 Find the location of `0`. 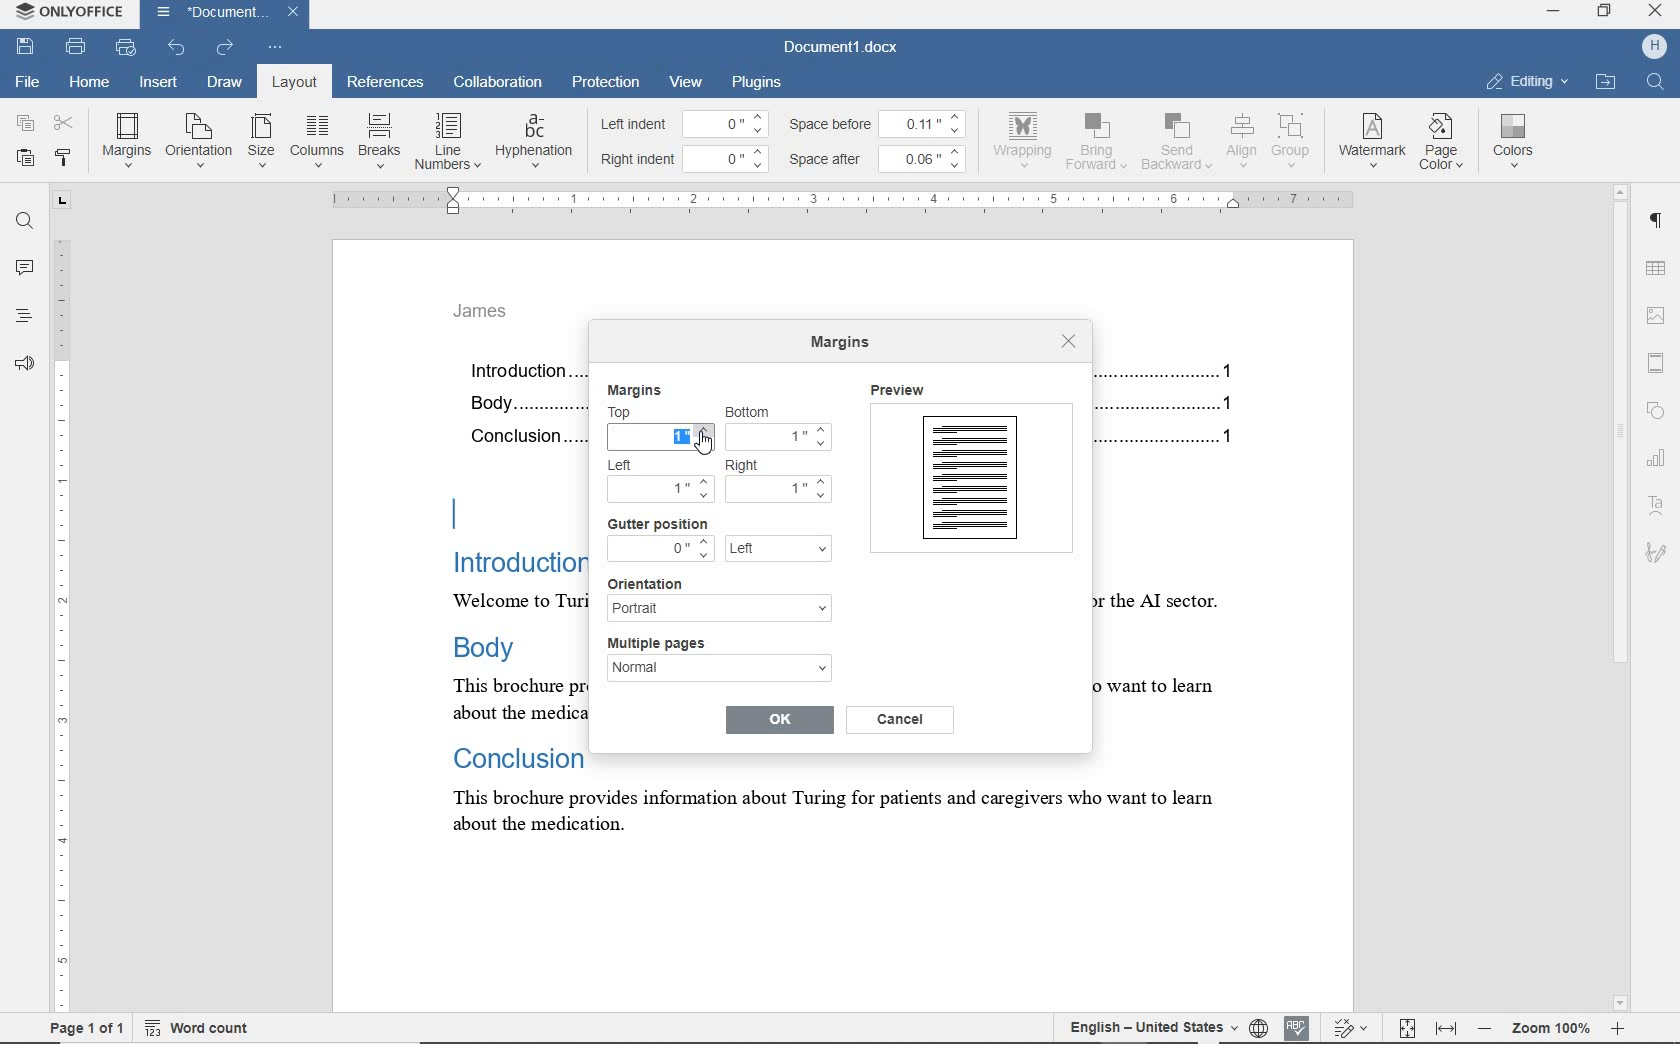

0 is located at coordinates (660, 548).